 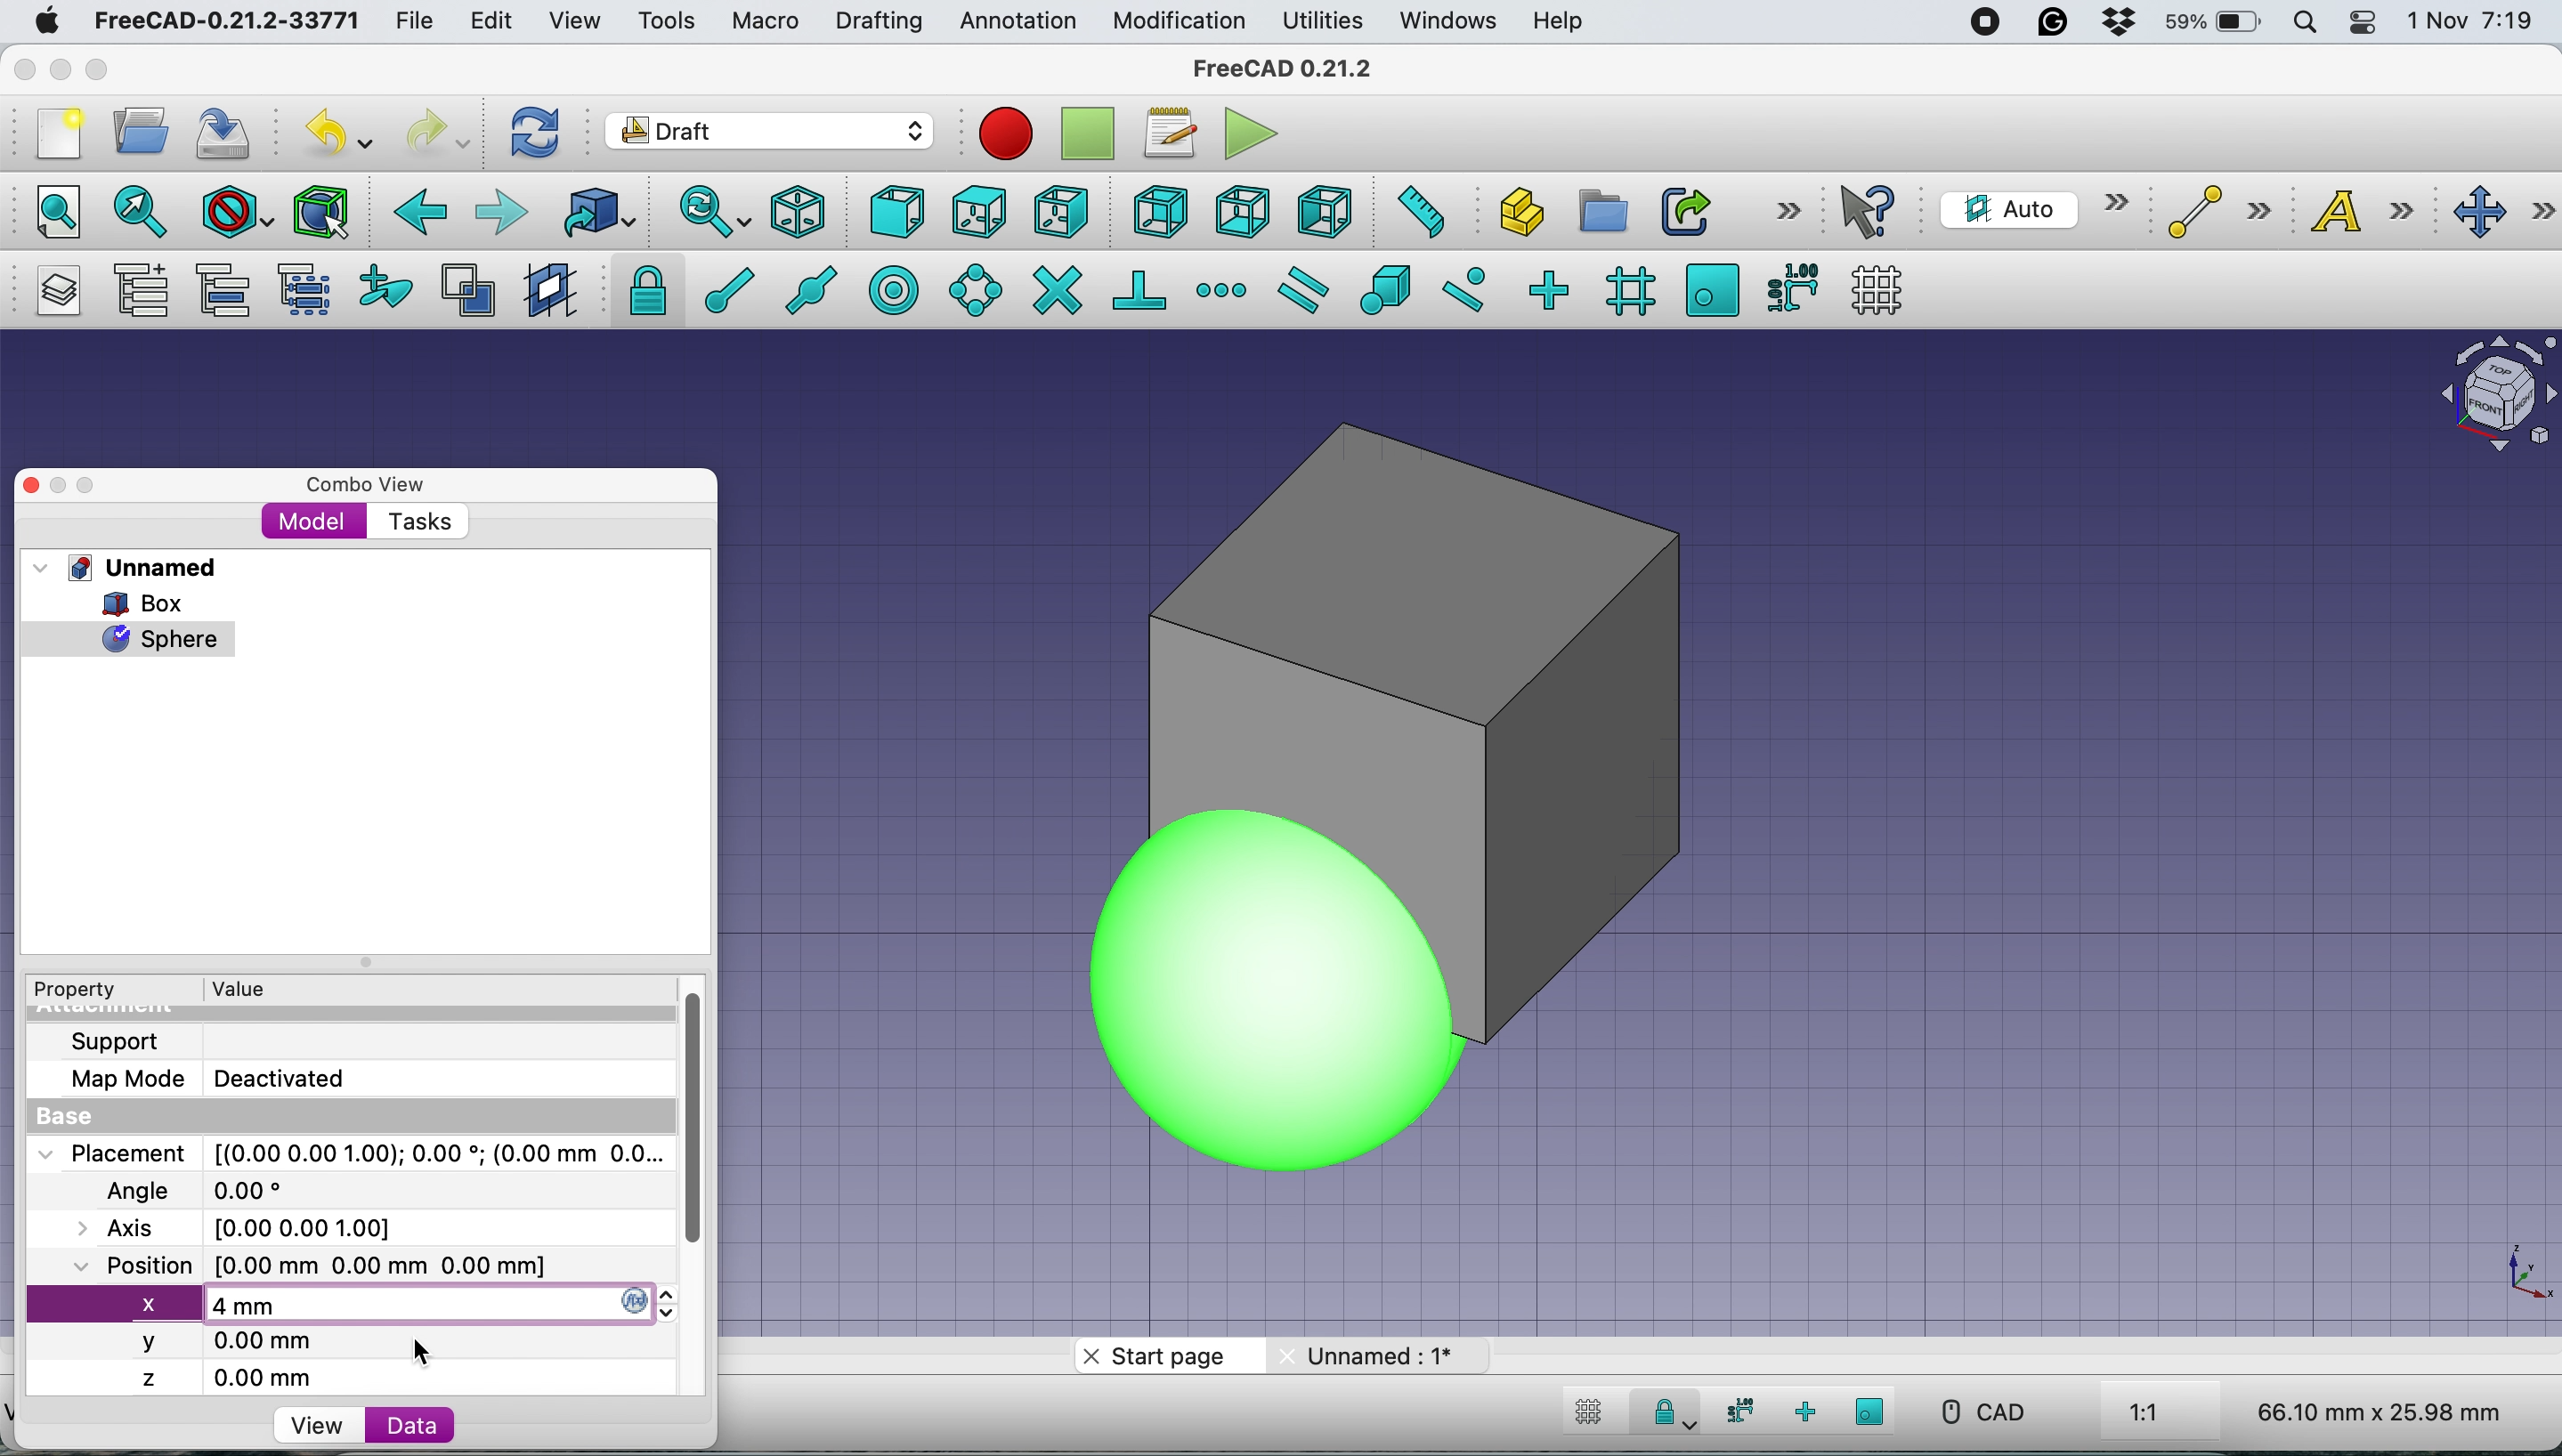 I want to click on freecad, so click(x=1298, y=68).